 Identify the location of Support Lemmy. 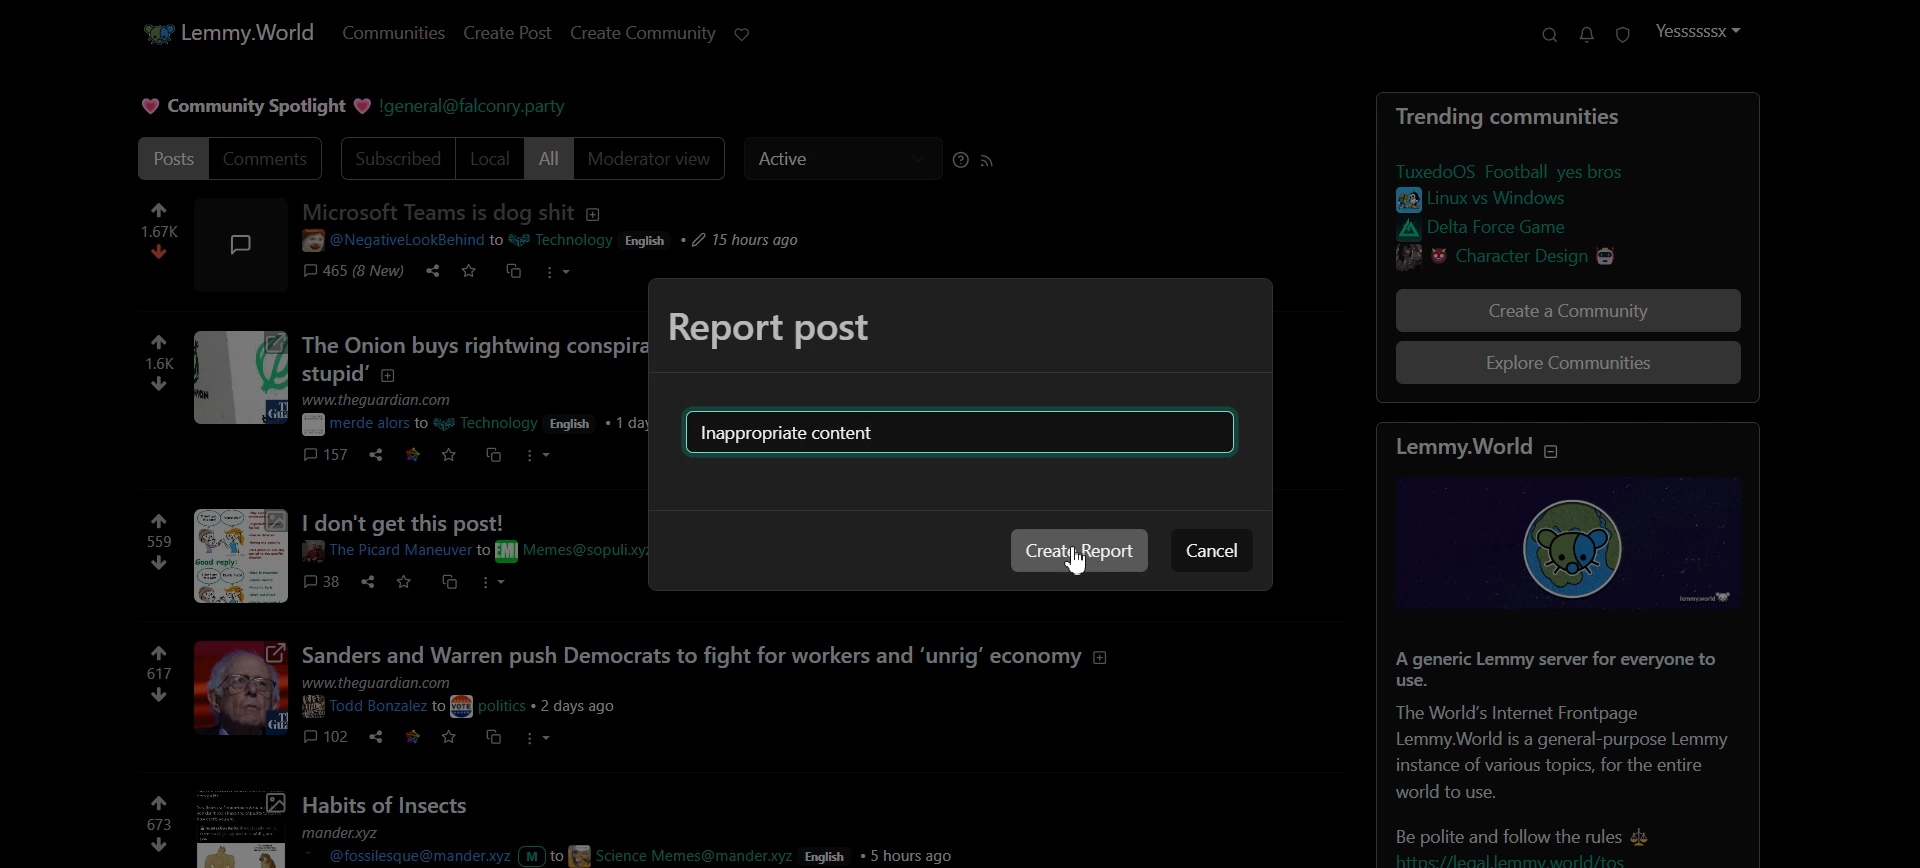
(742, 35).